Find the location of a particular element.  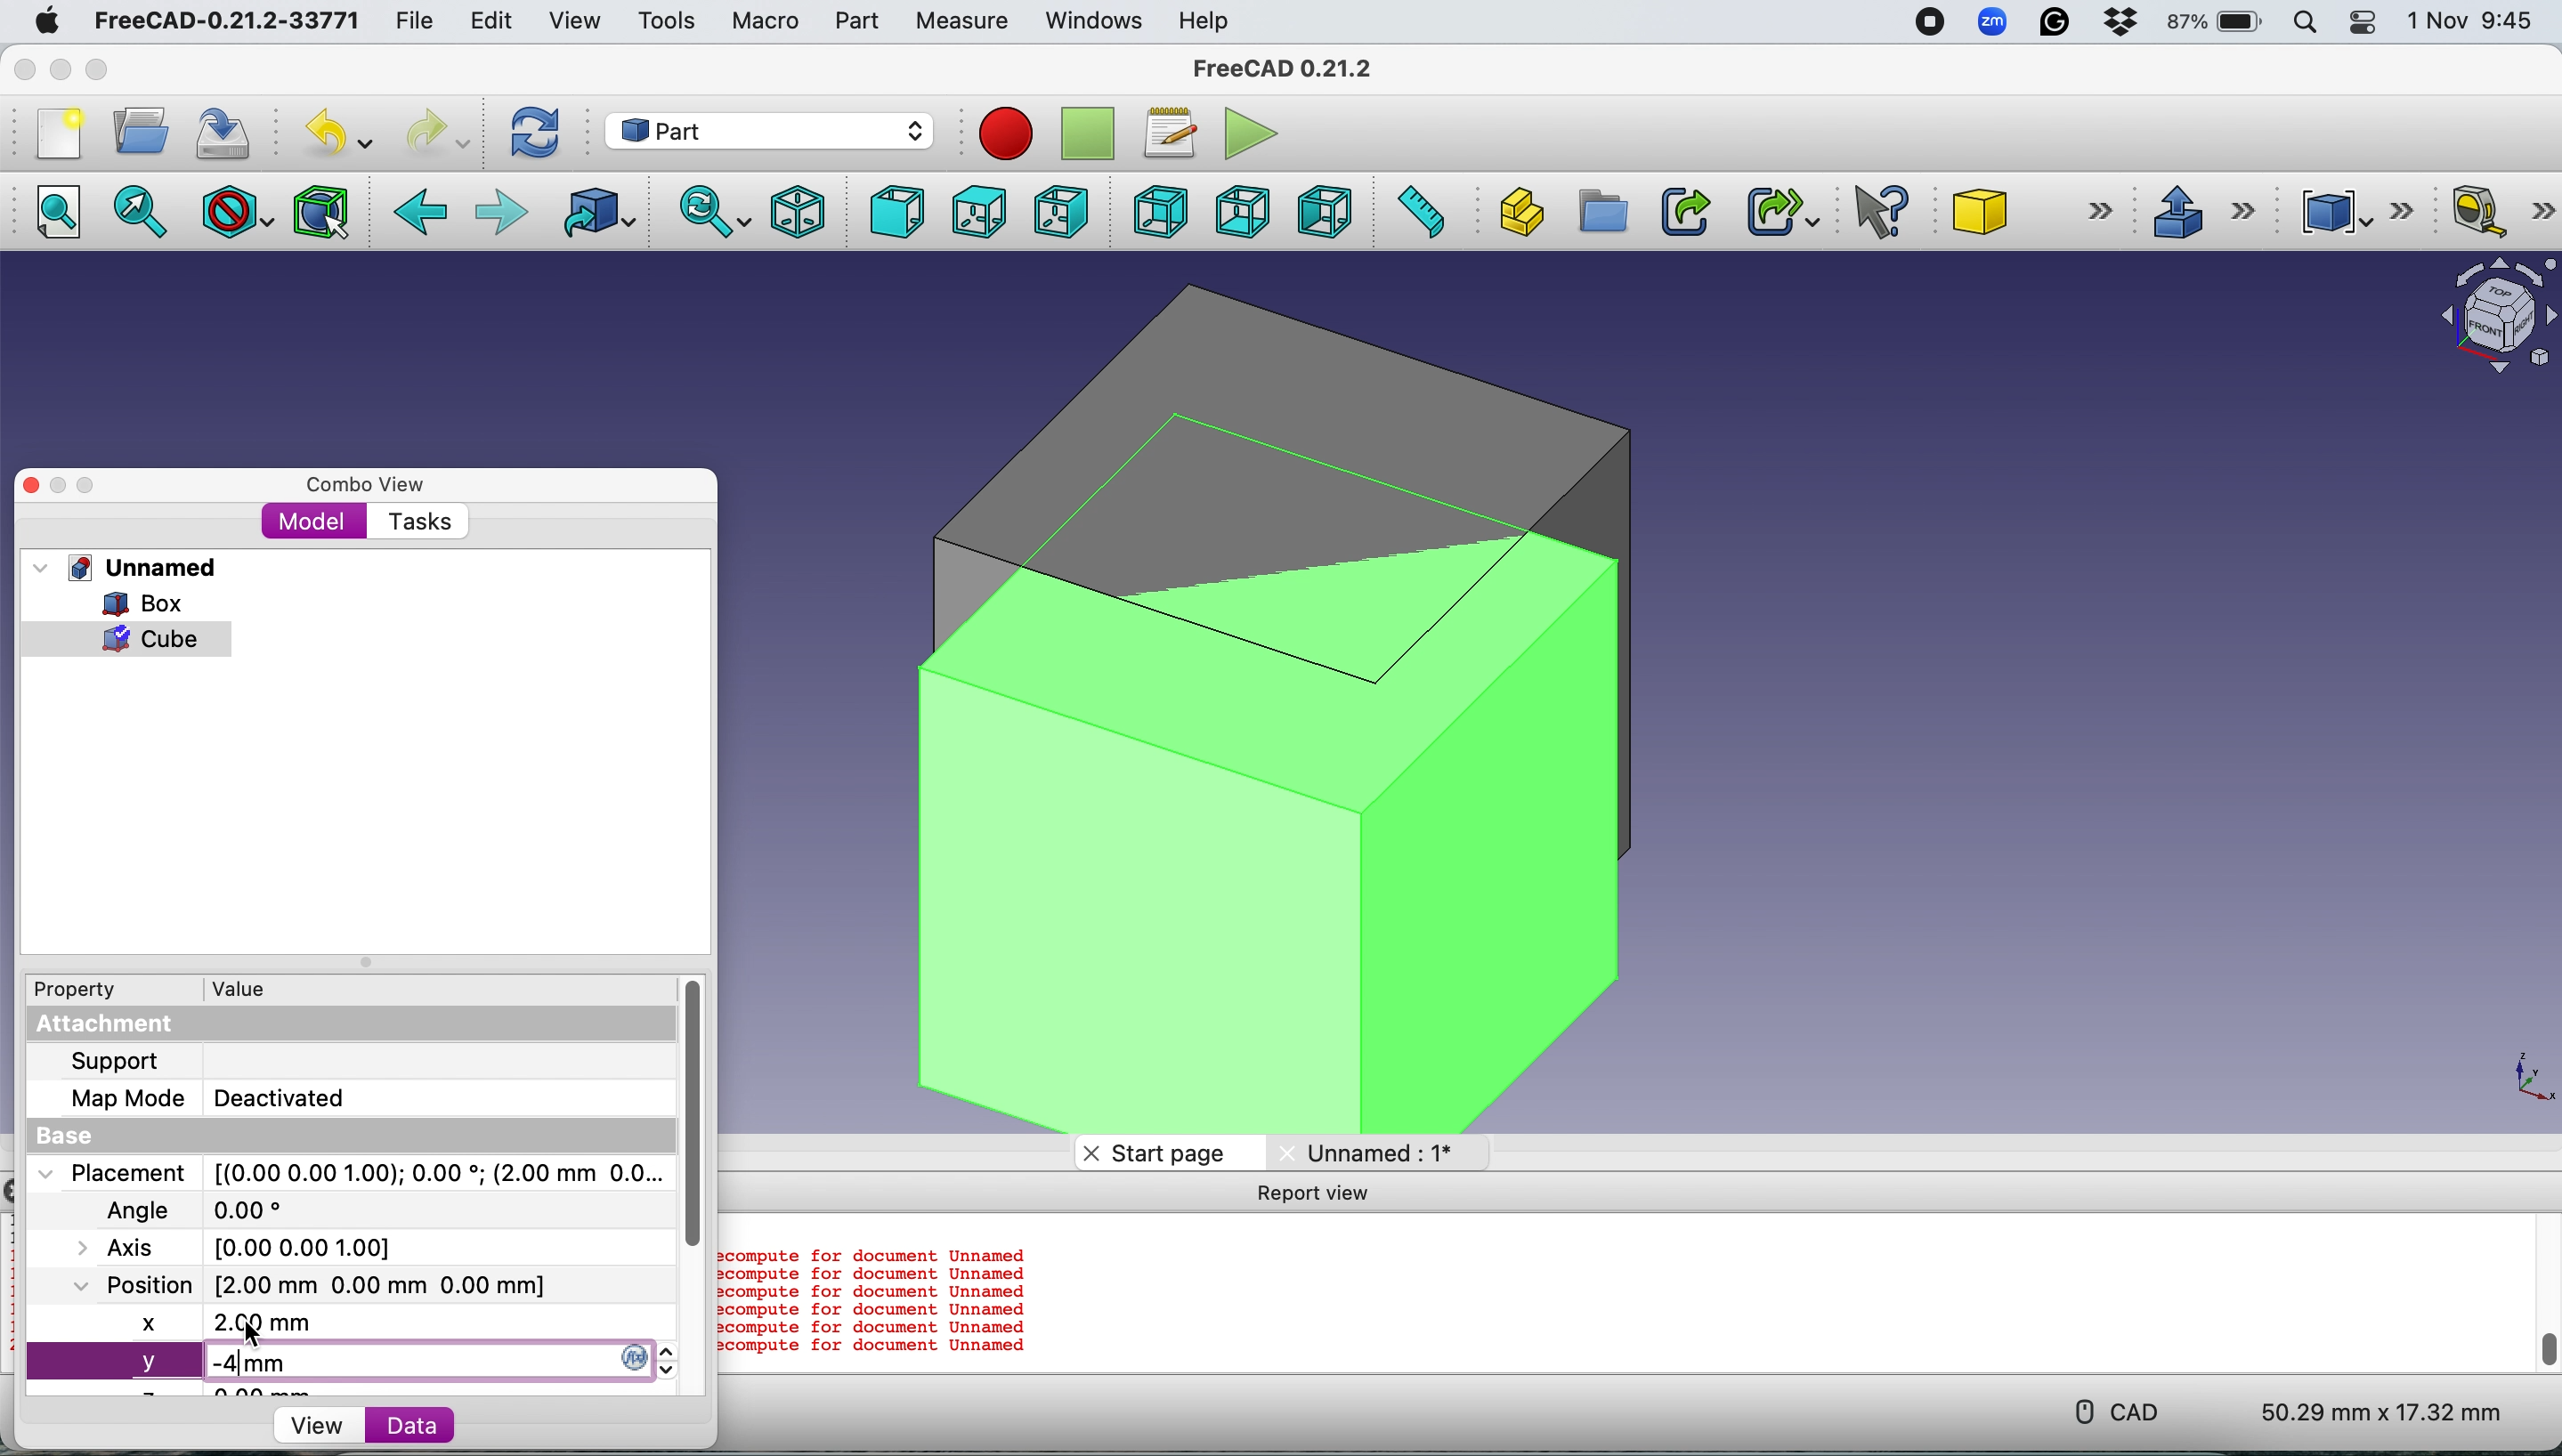

Forward is located at coordinates (502, 214).